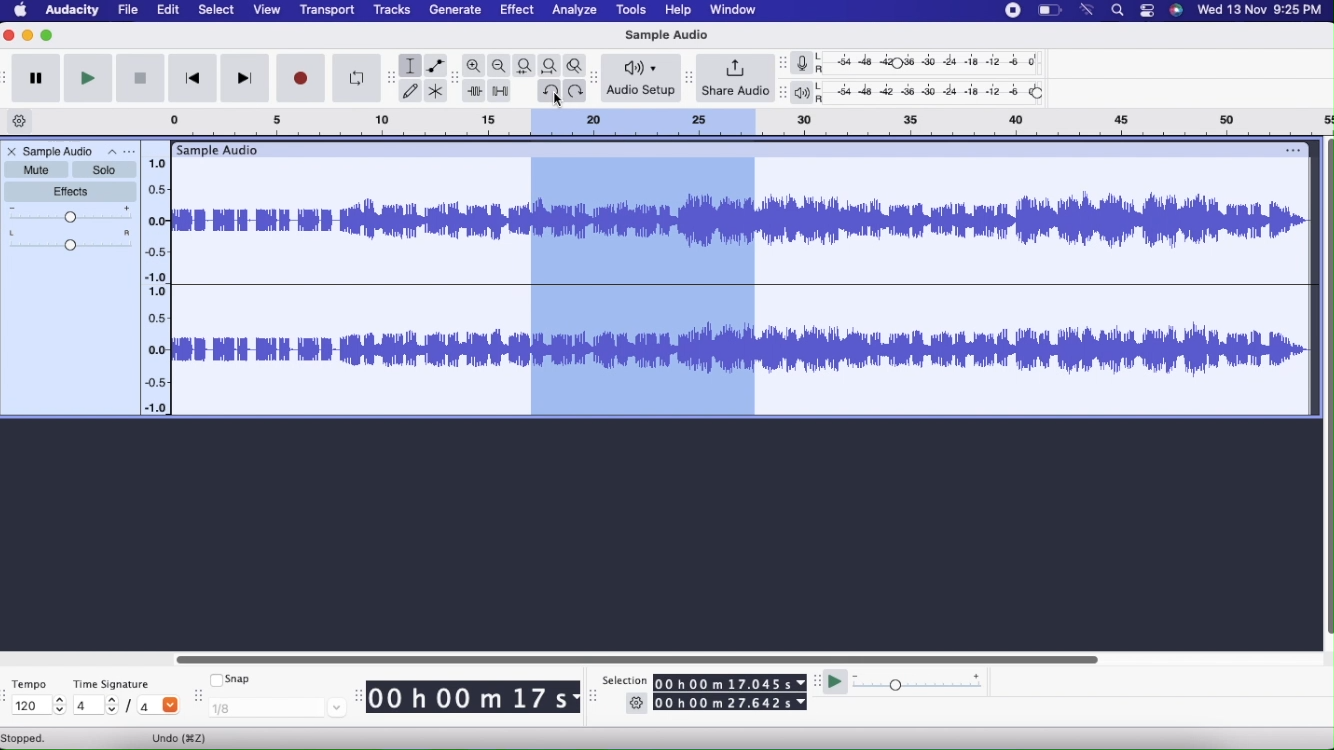  I want to click on Trim audio outside selection, so click(473, 92).